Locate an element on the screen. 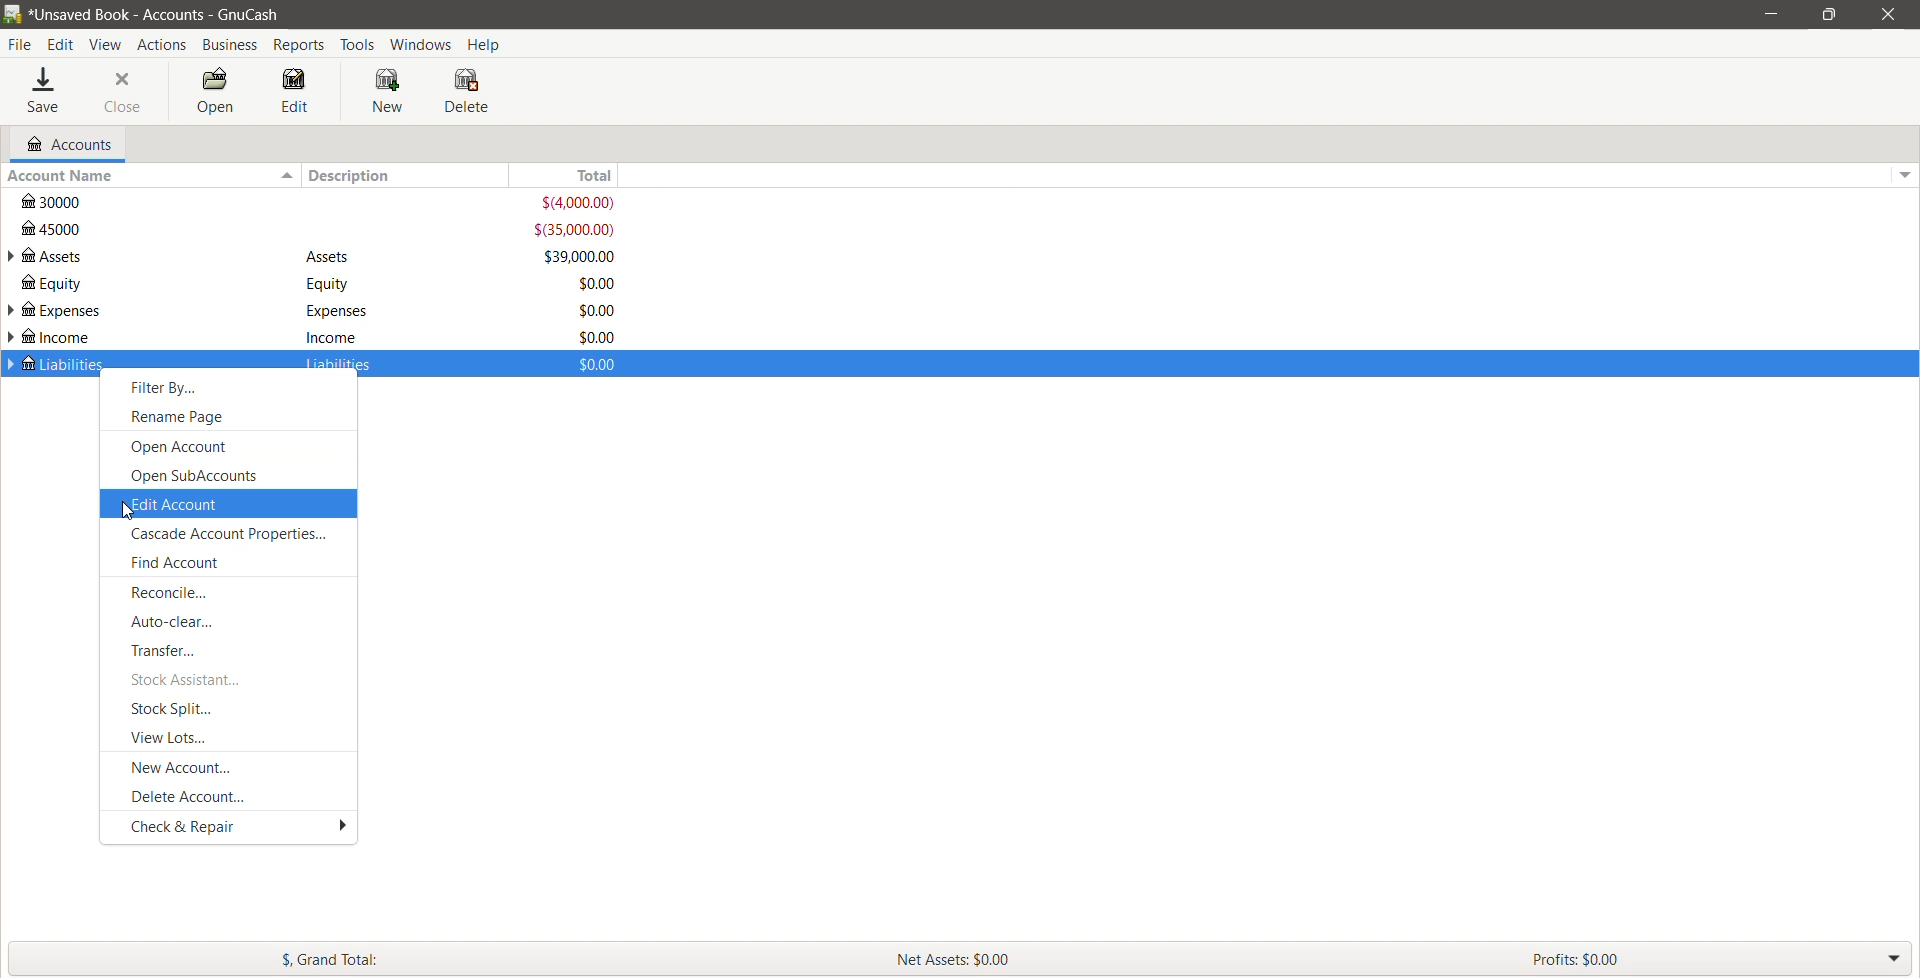  Tools is located at coordinates (358, 45).